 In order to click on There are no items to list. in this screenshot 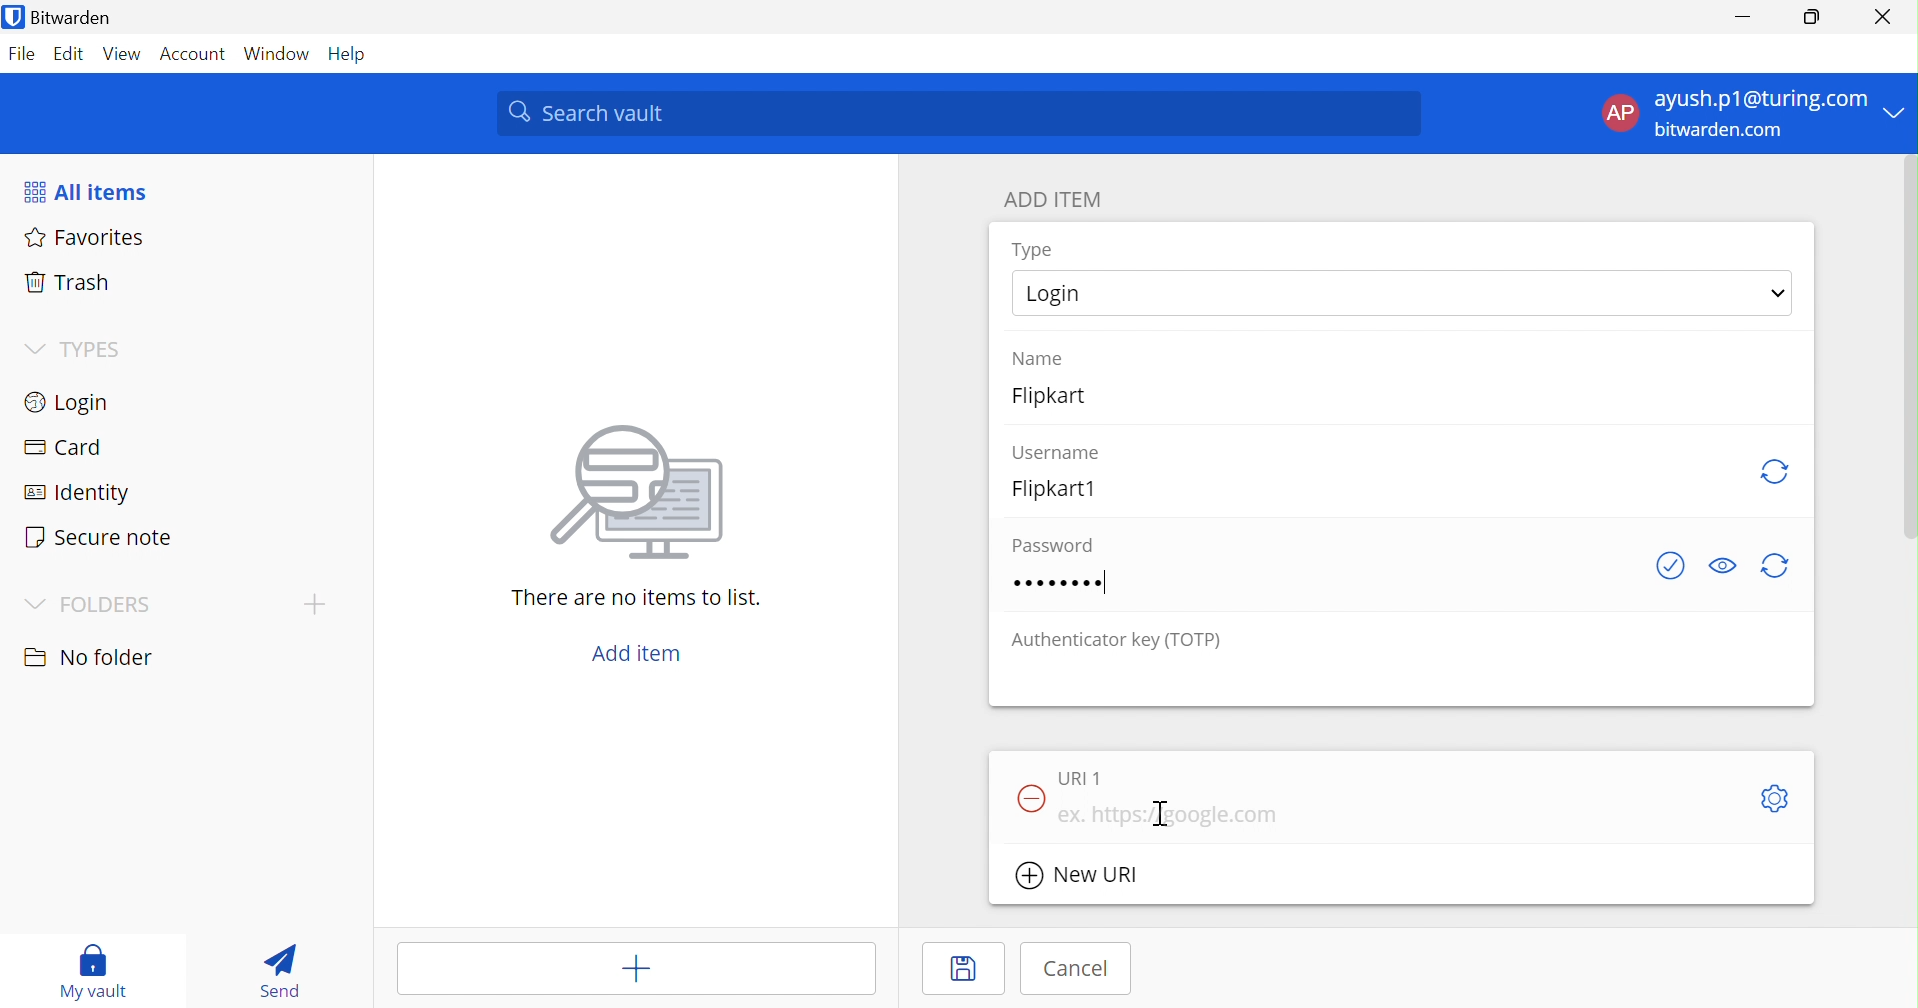, I will do `click(638, 600)`.